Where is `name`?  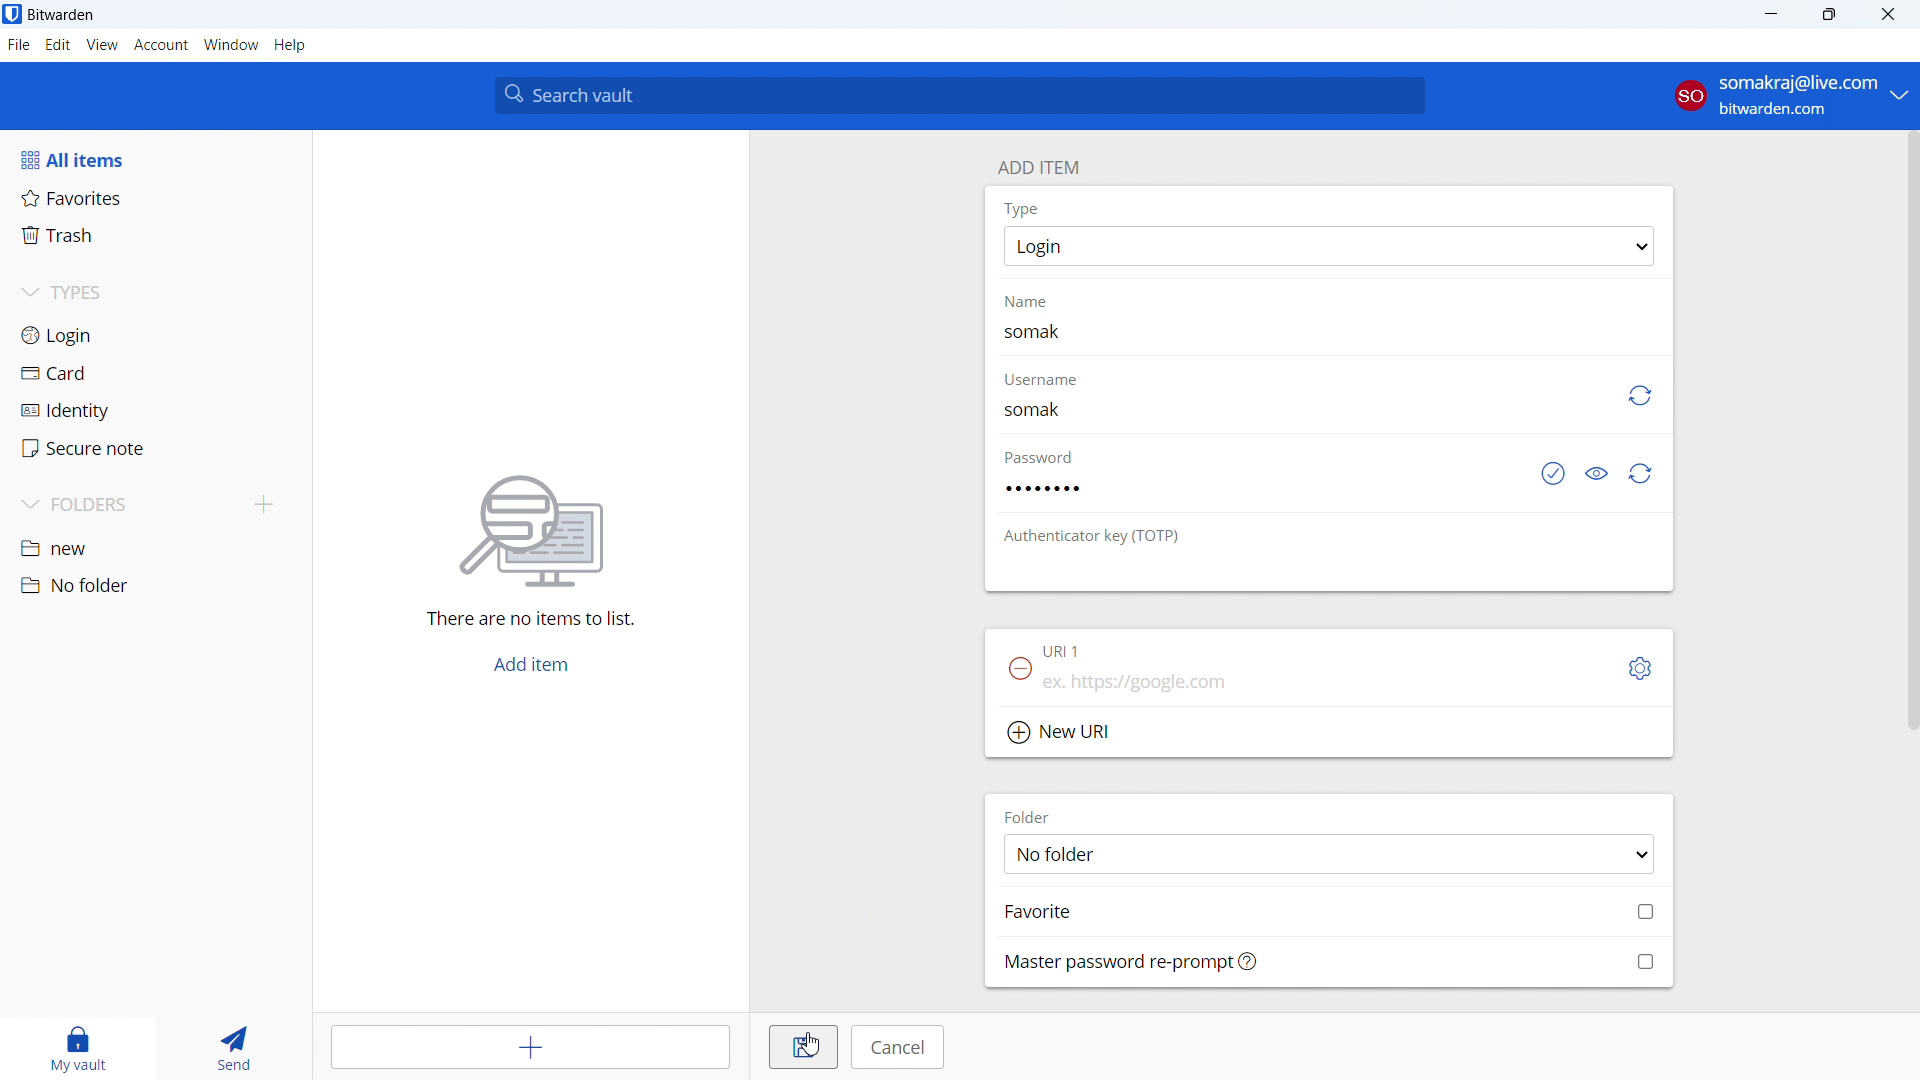
name is located at coordinates (1039, 301).